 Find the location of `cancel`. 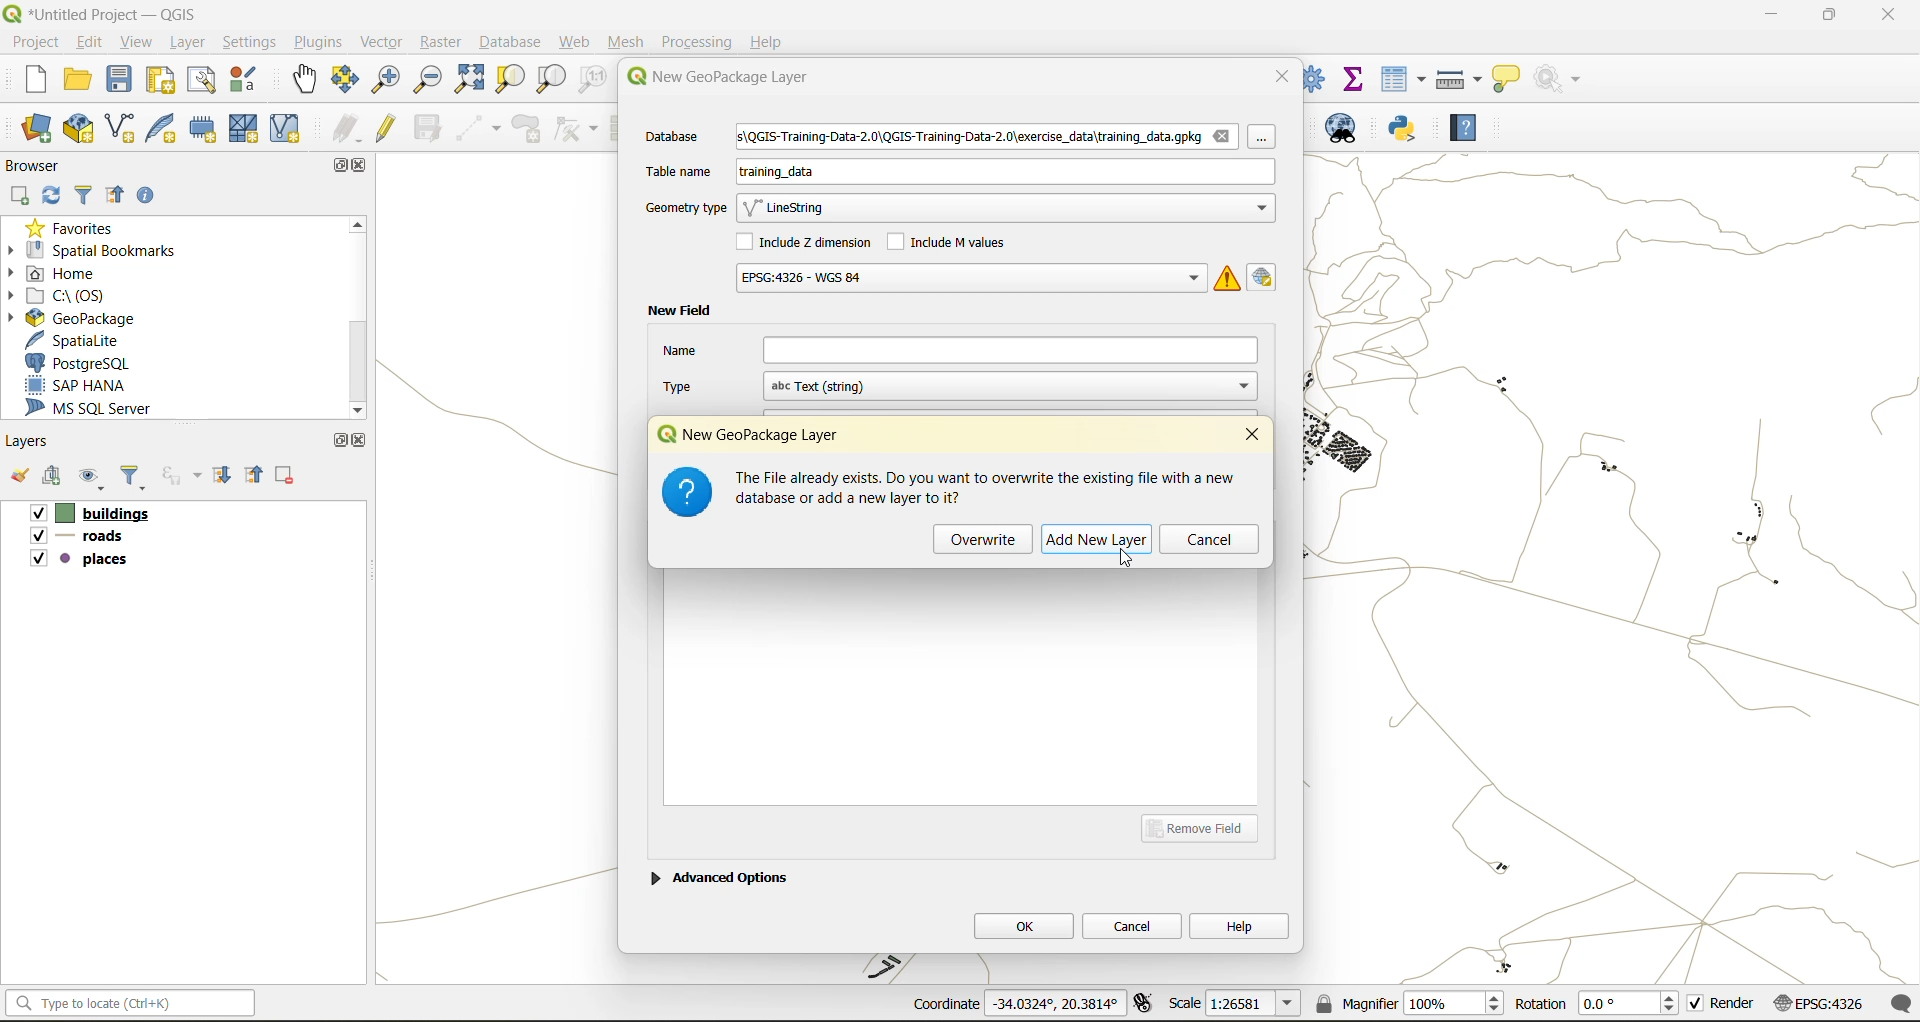

cancel is located at coordinates (1209, 541).